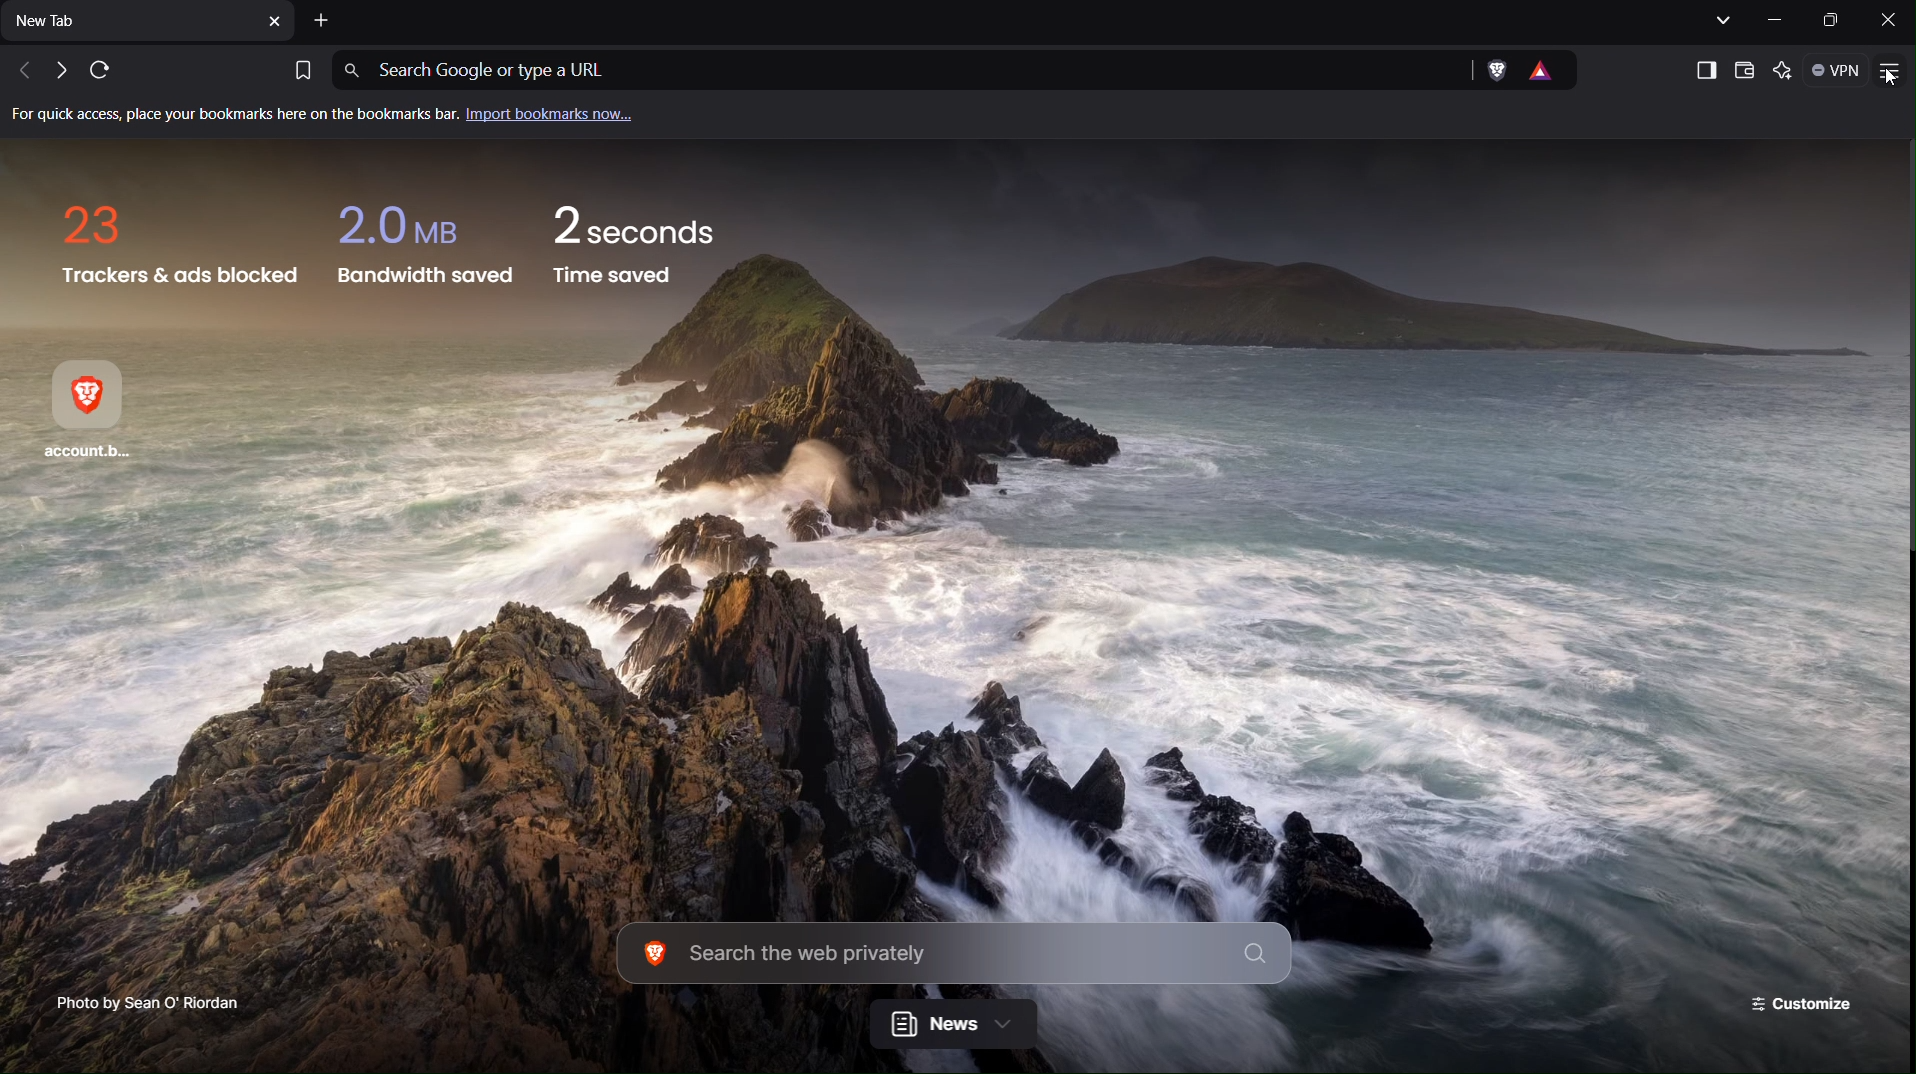 The height and width of the screenshot is (1074, 1916). I want to click on Import Bookmarks message, so click(336, 117).